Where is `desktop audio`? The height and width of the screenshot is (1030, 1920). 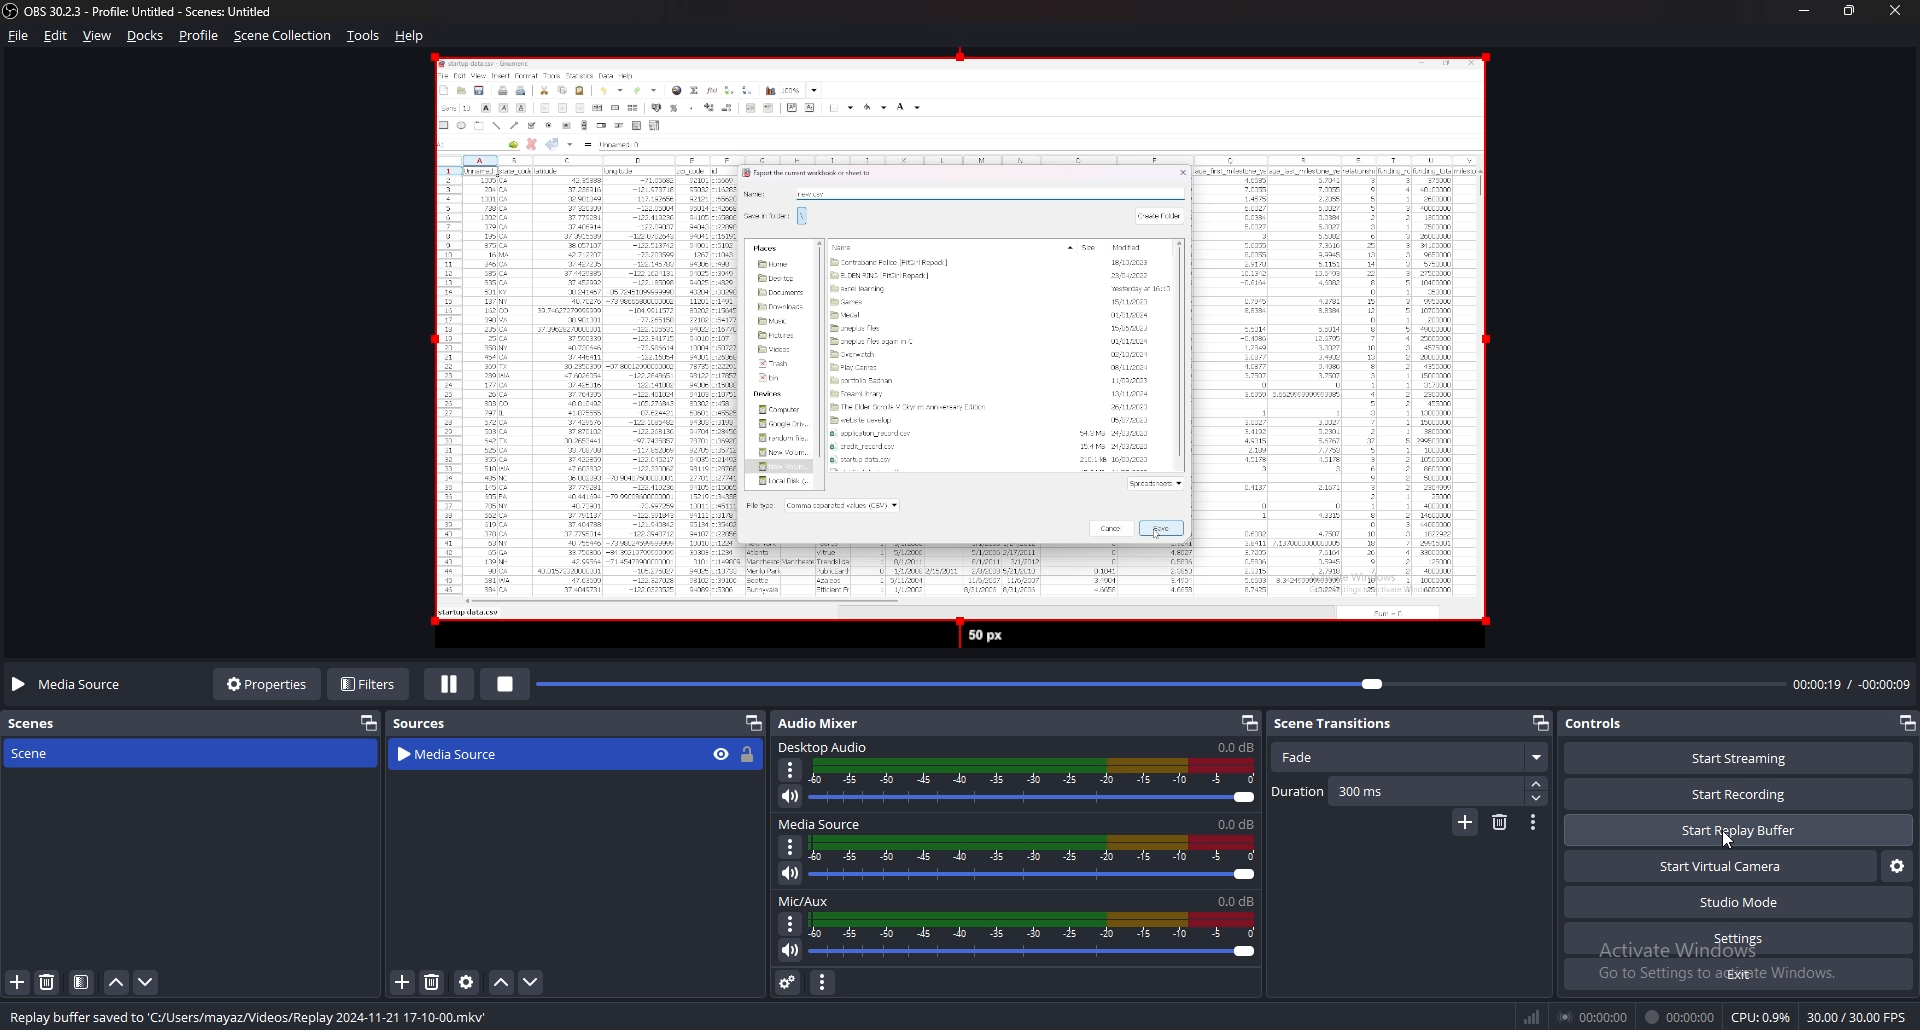
desktop audio is located at coordinates (827, 747).